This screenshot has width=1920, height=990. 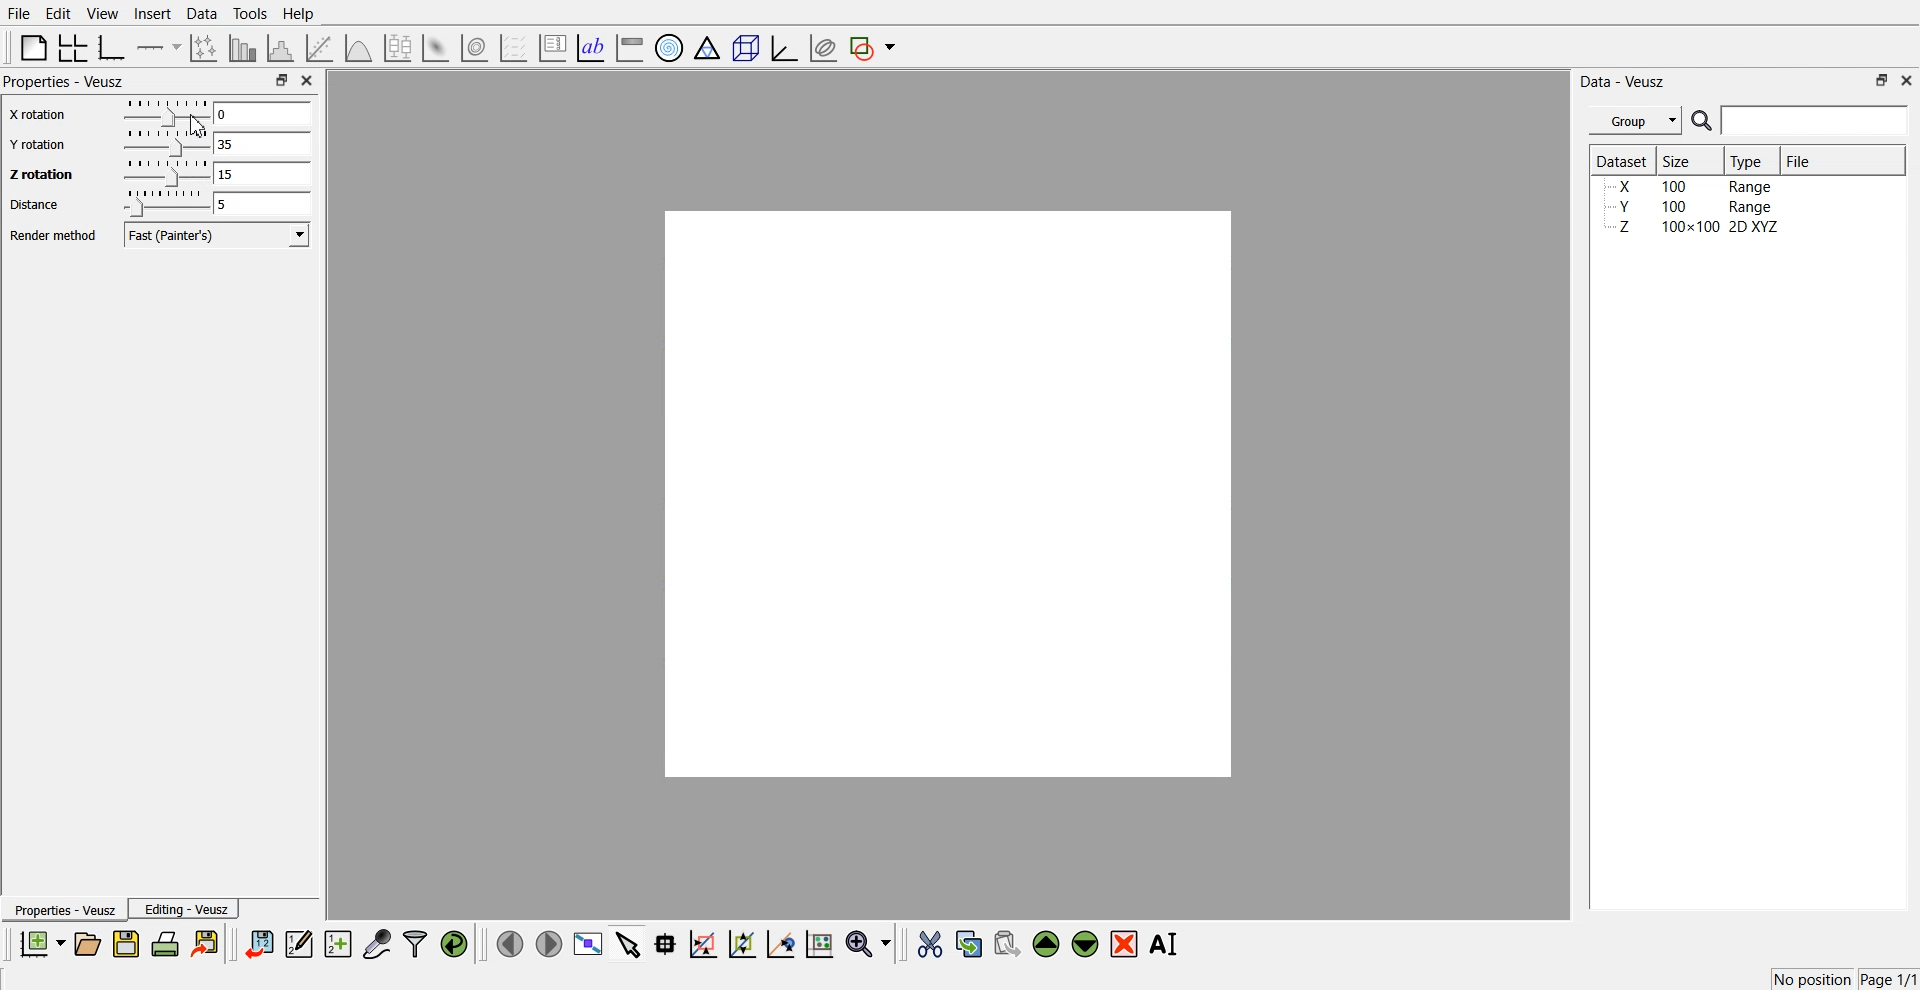 I want to click on Move down the selected widget, so click(x=1086, y=944).